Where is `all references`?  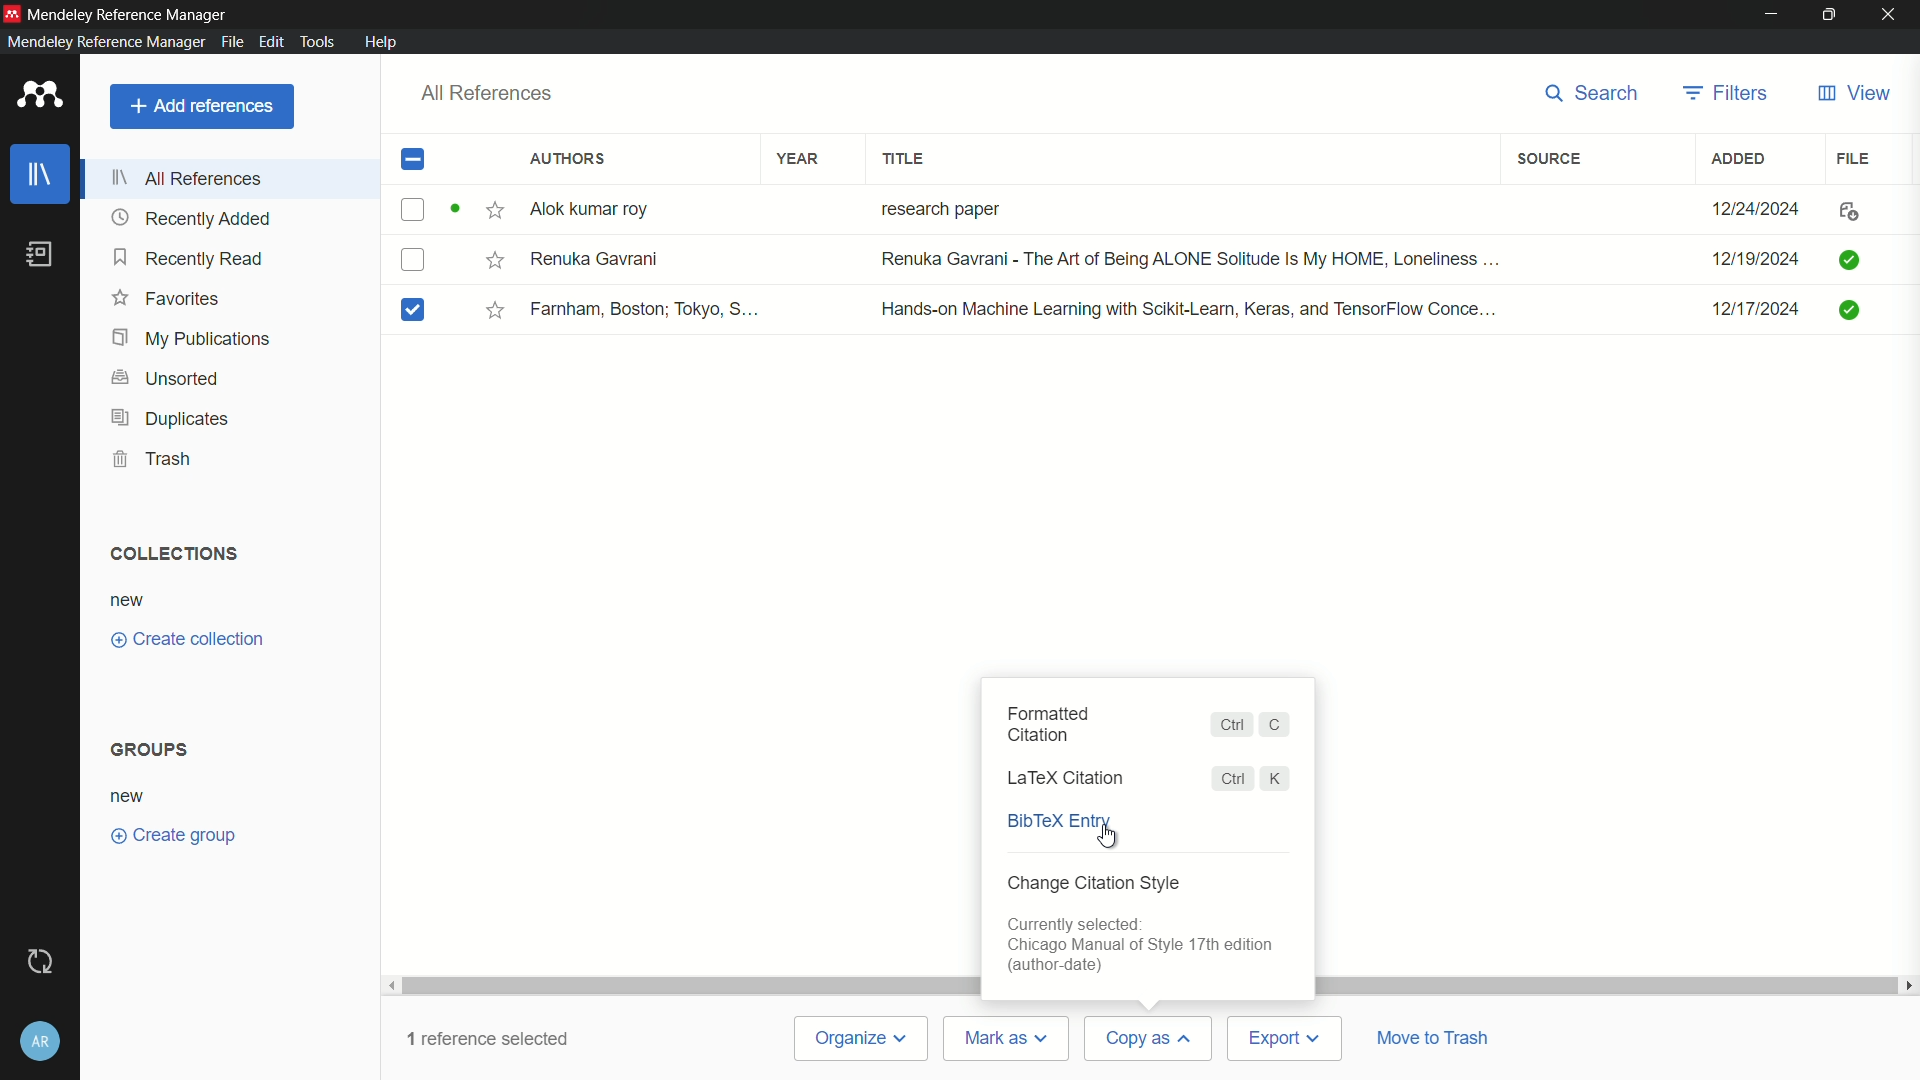
all references is located at coordinates (187, 178).